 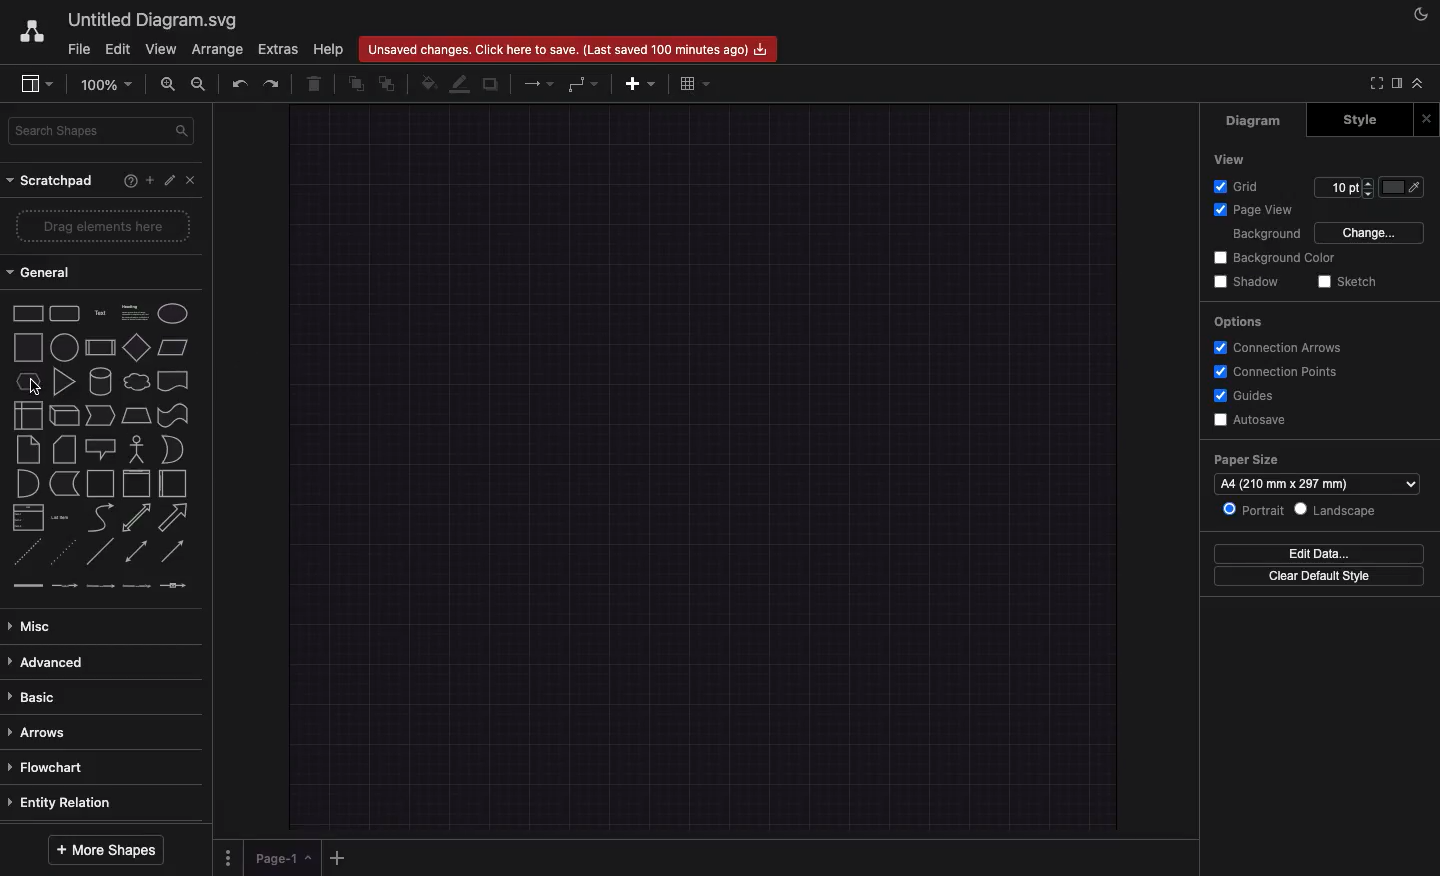 What do you see at coordinates (318, 85) in the screenshot?
I see `Delete` at bounding box center [318, 85].